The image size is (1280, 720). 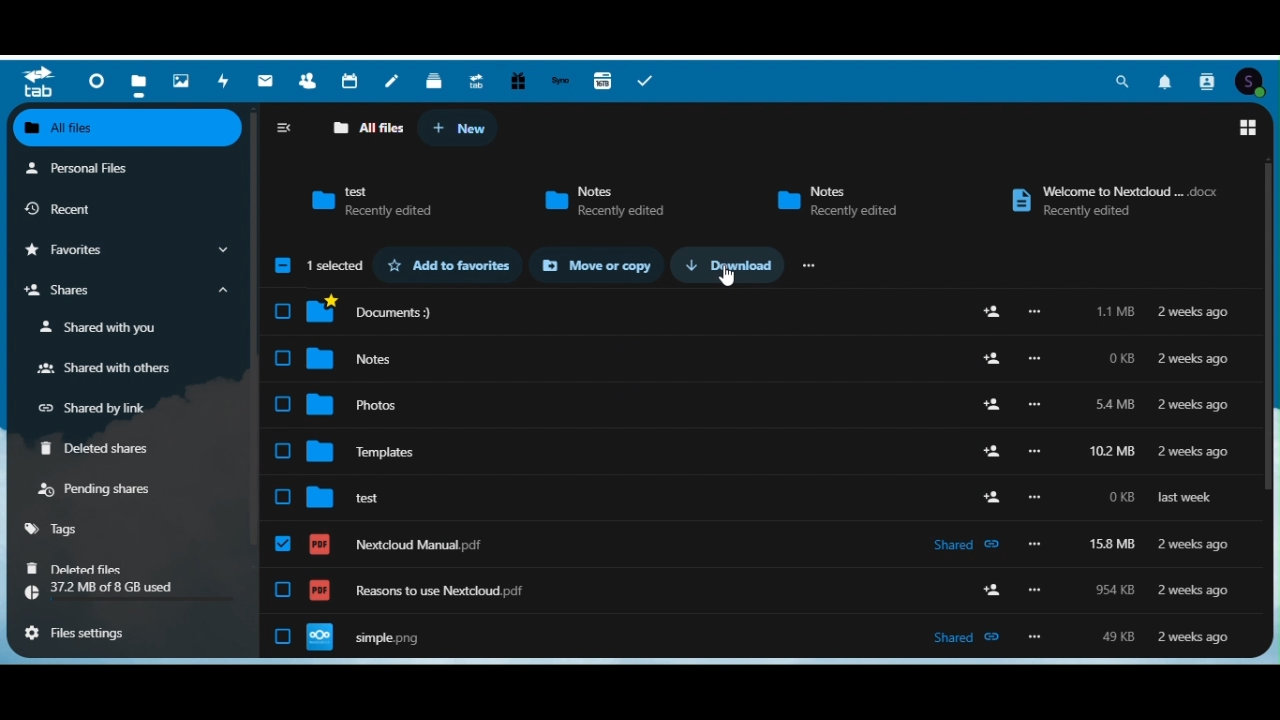 I want to click on Mail, so click(x=267, y=80).